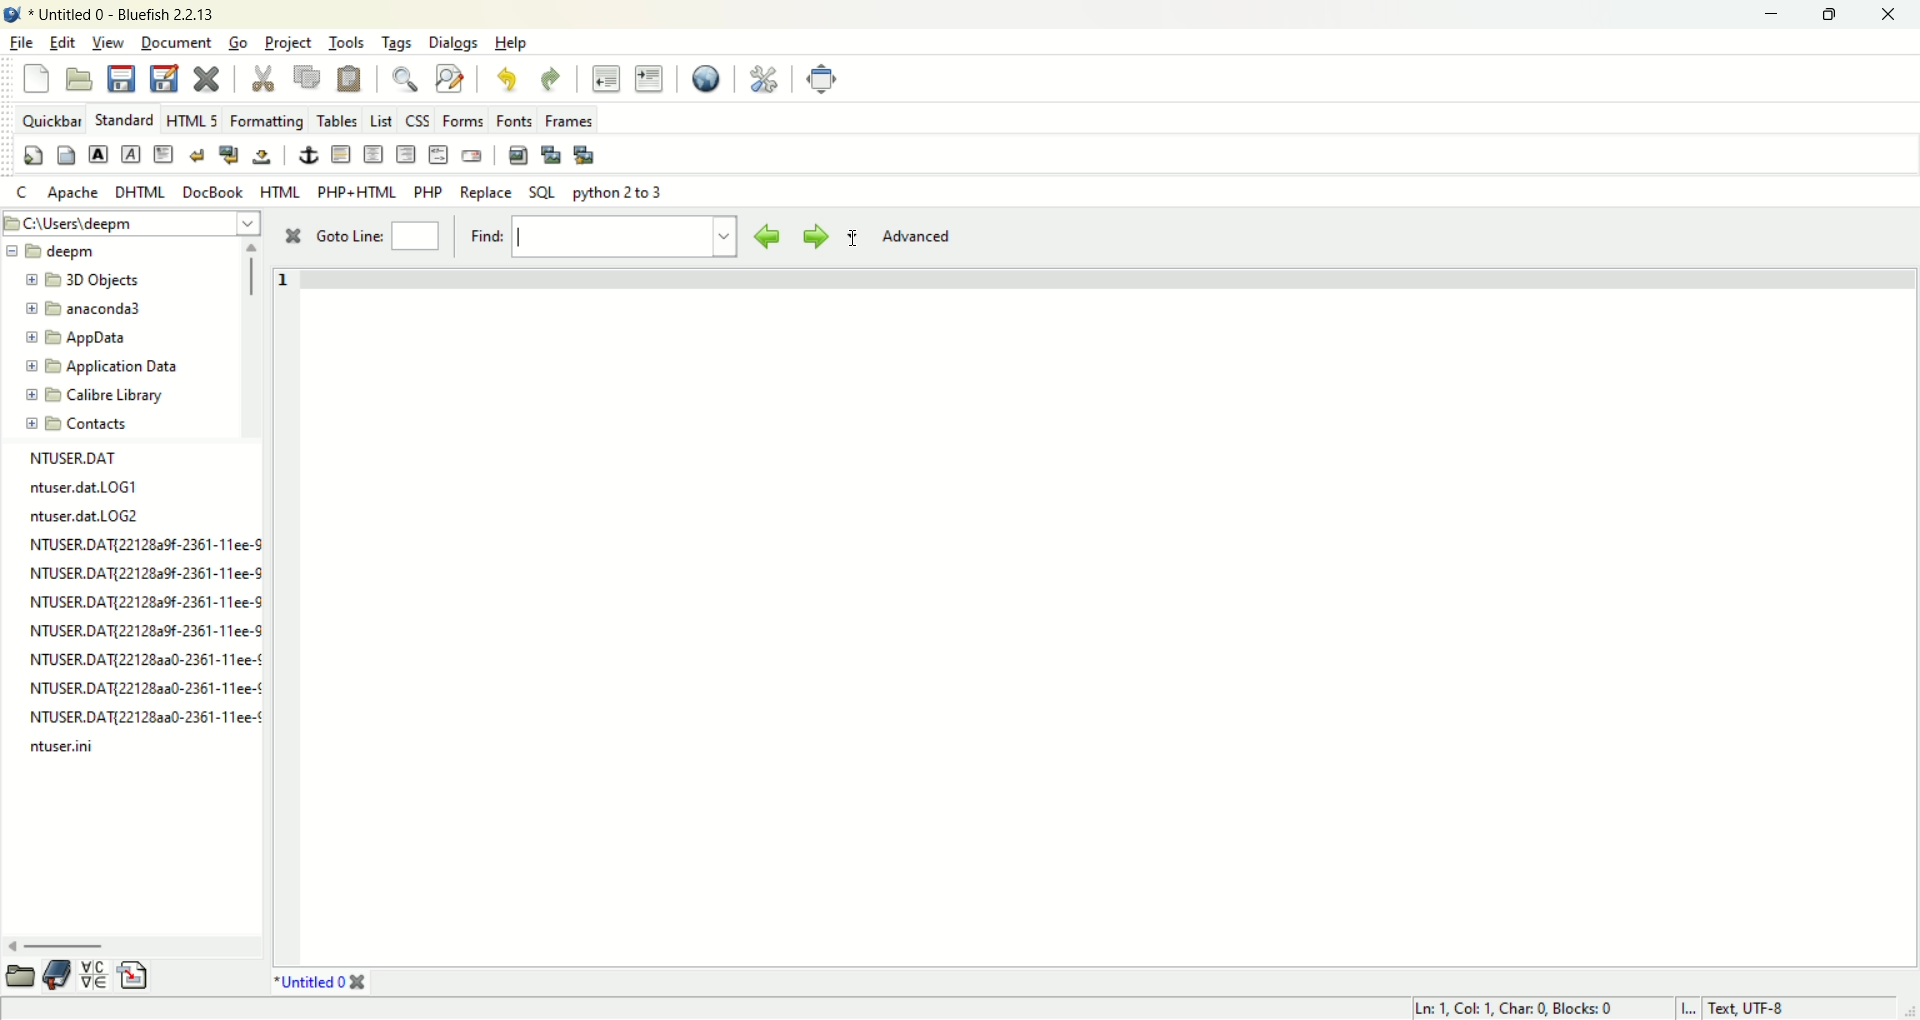 The image size is (1920, 1020). I want to click on more options, so click(851, 239).